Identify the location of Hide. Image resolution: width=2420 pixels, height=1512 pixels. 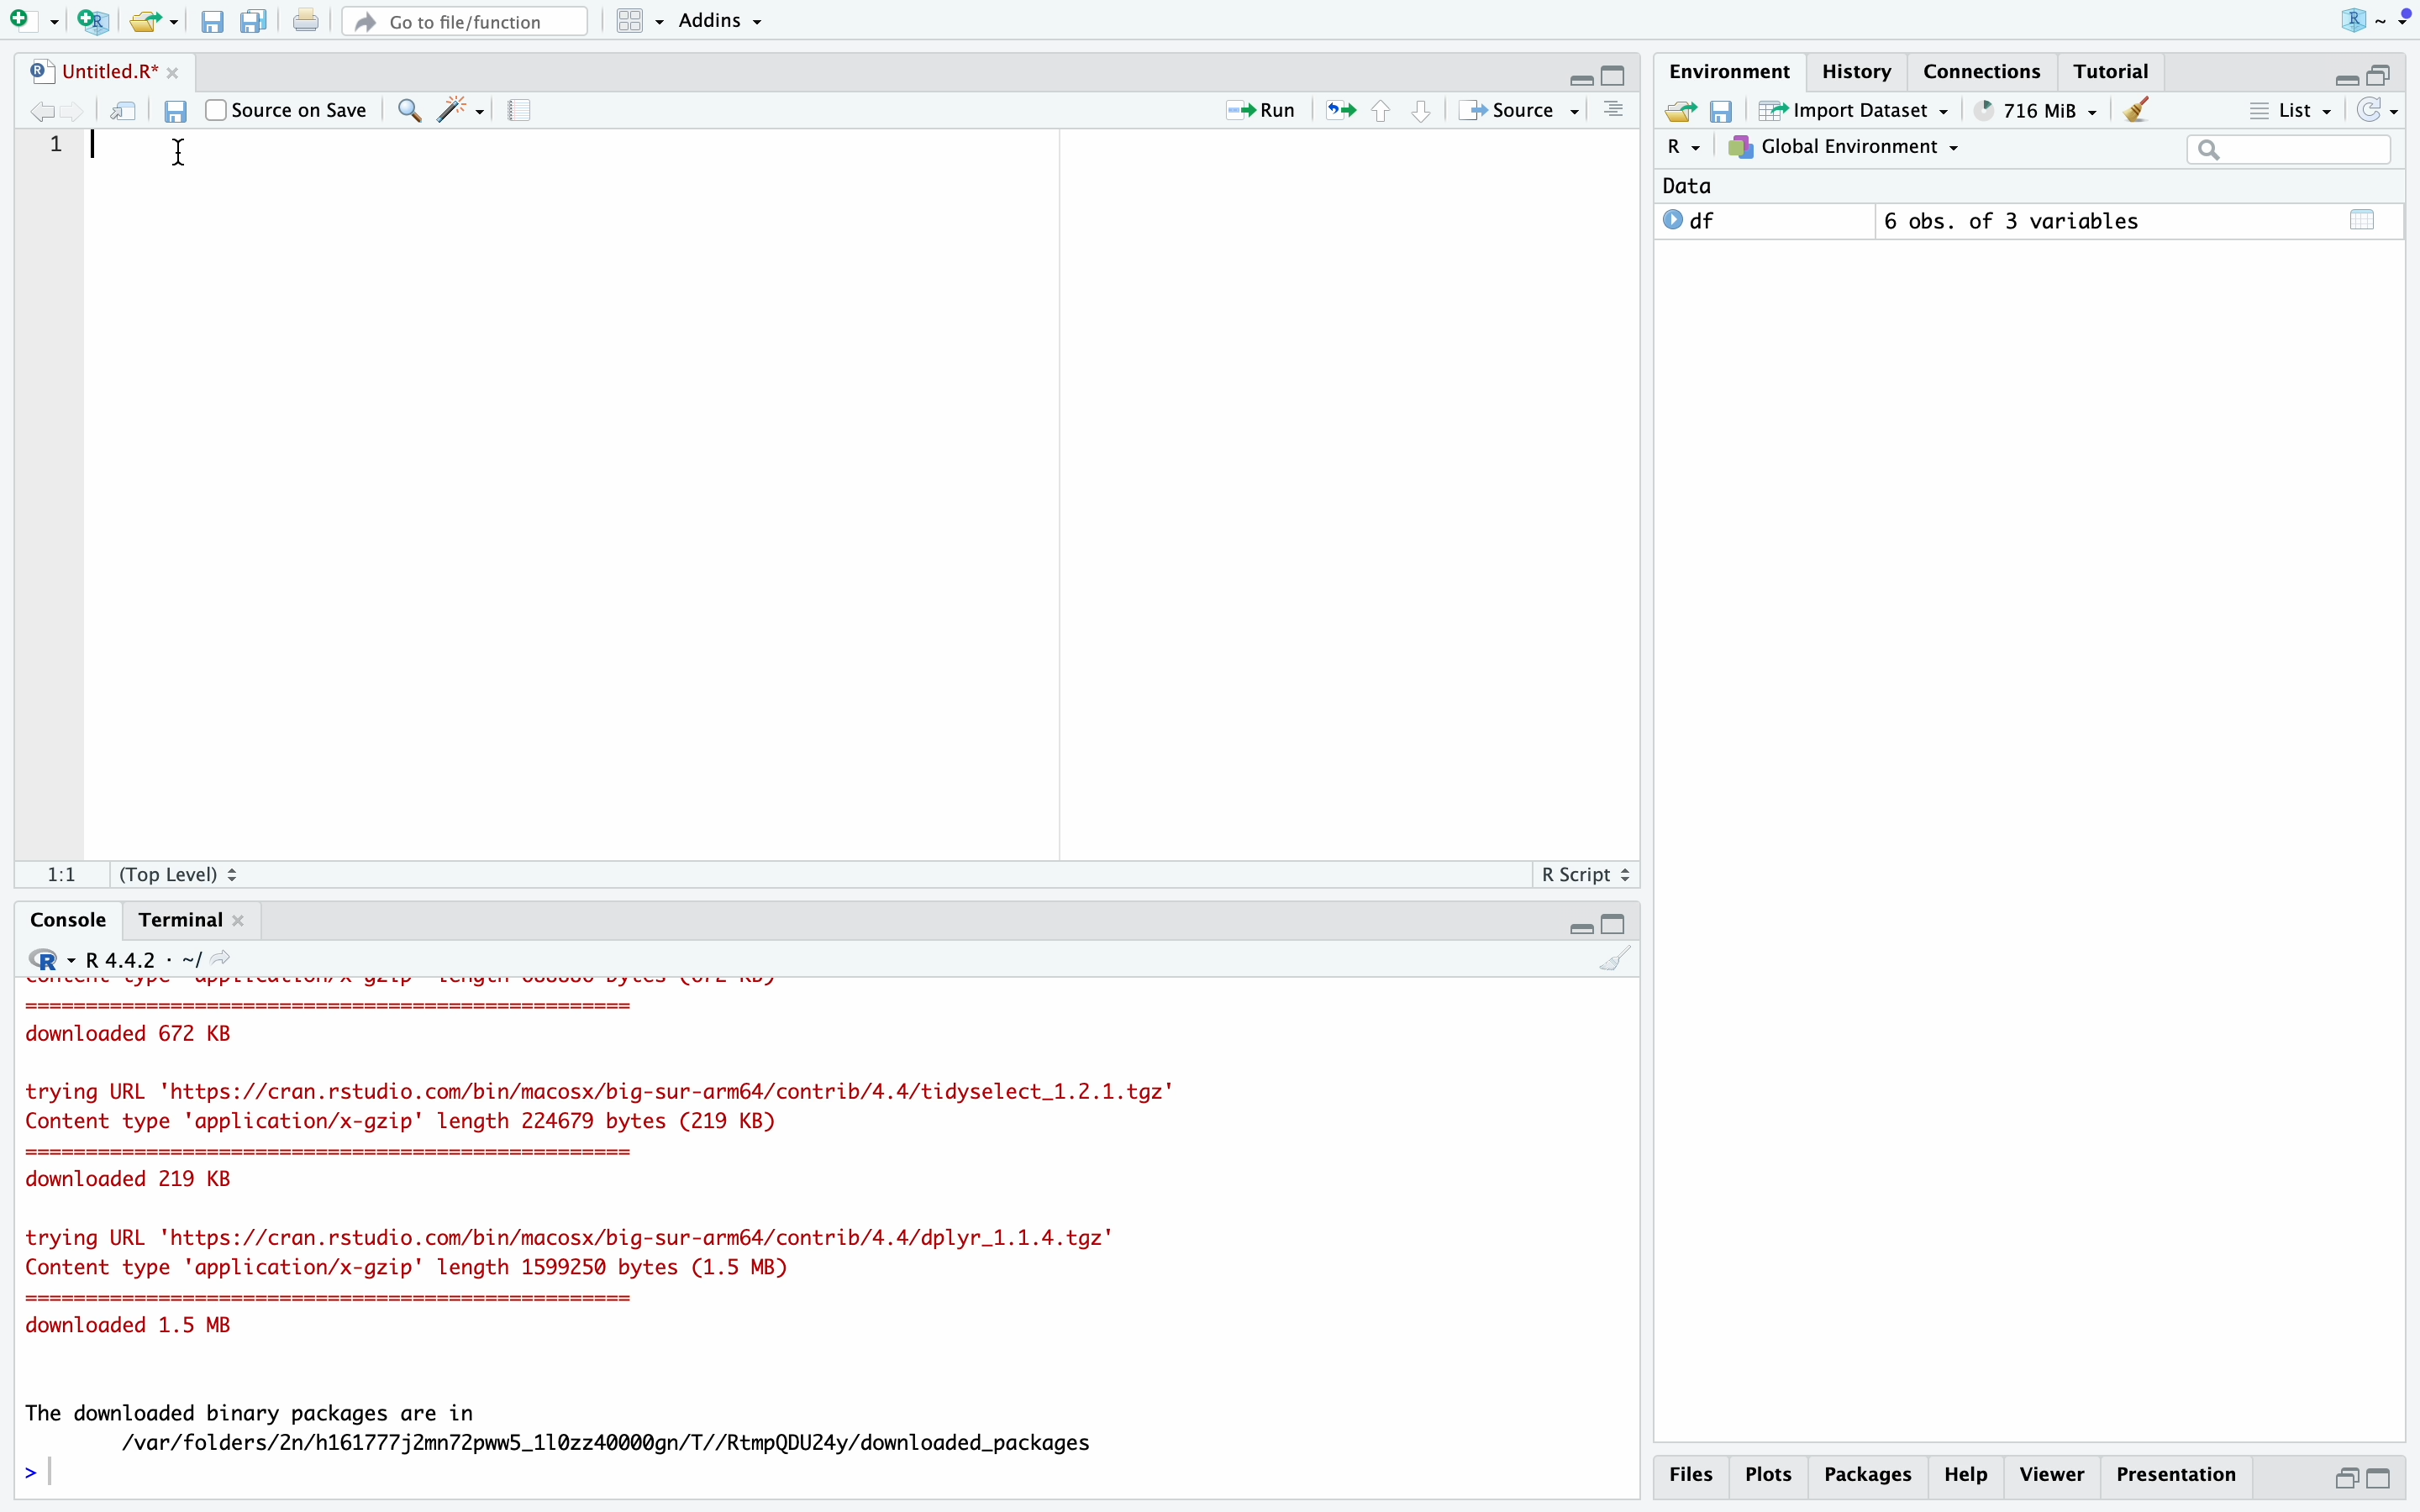
(1578, 925).